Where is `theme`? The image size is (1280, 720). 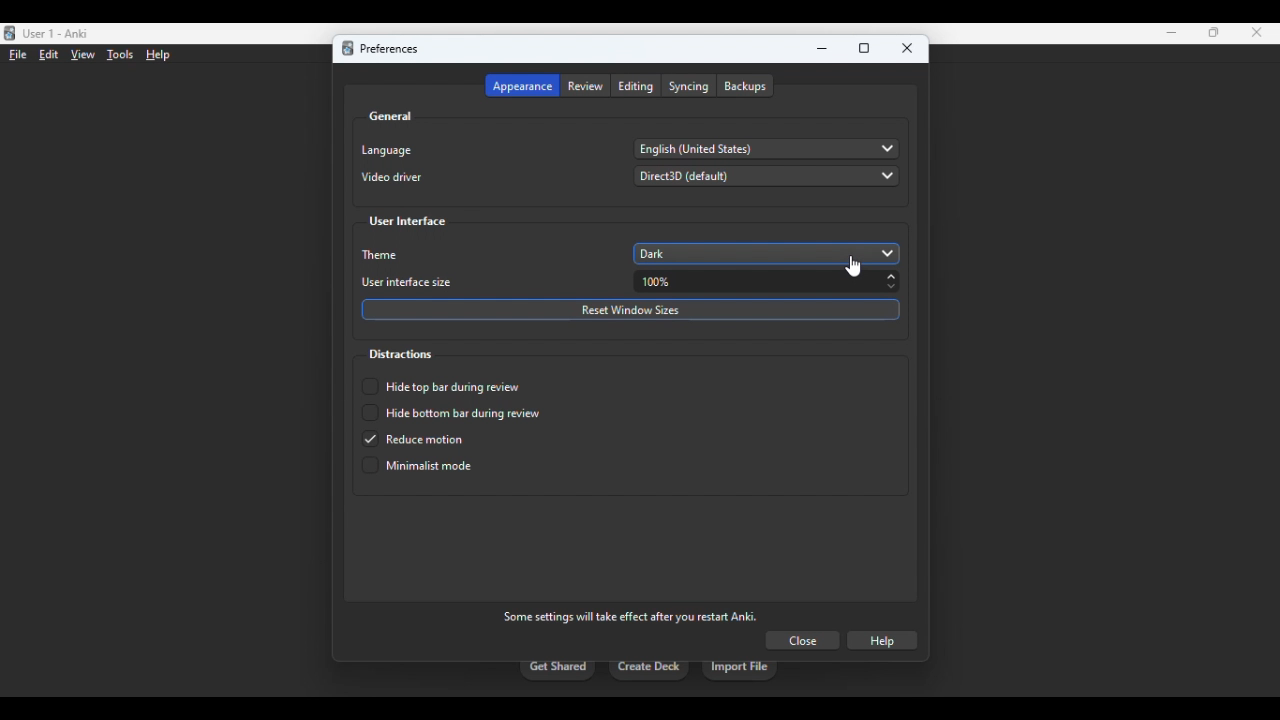 theme is located at coordinates (382, 255).